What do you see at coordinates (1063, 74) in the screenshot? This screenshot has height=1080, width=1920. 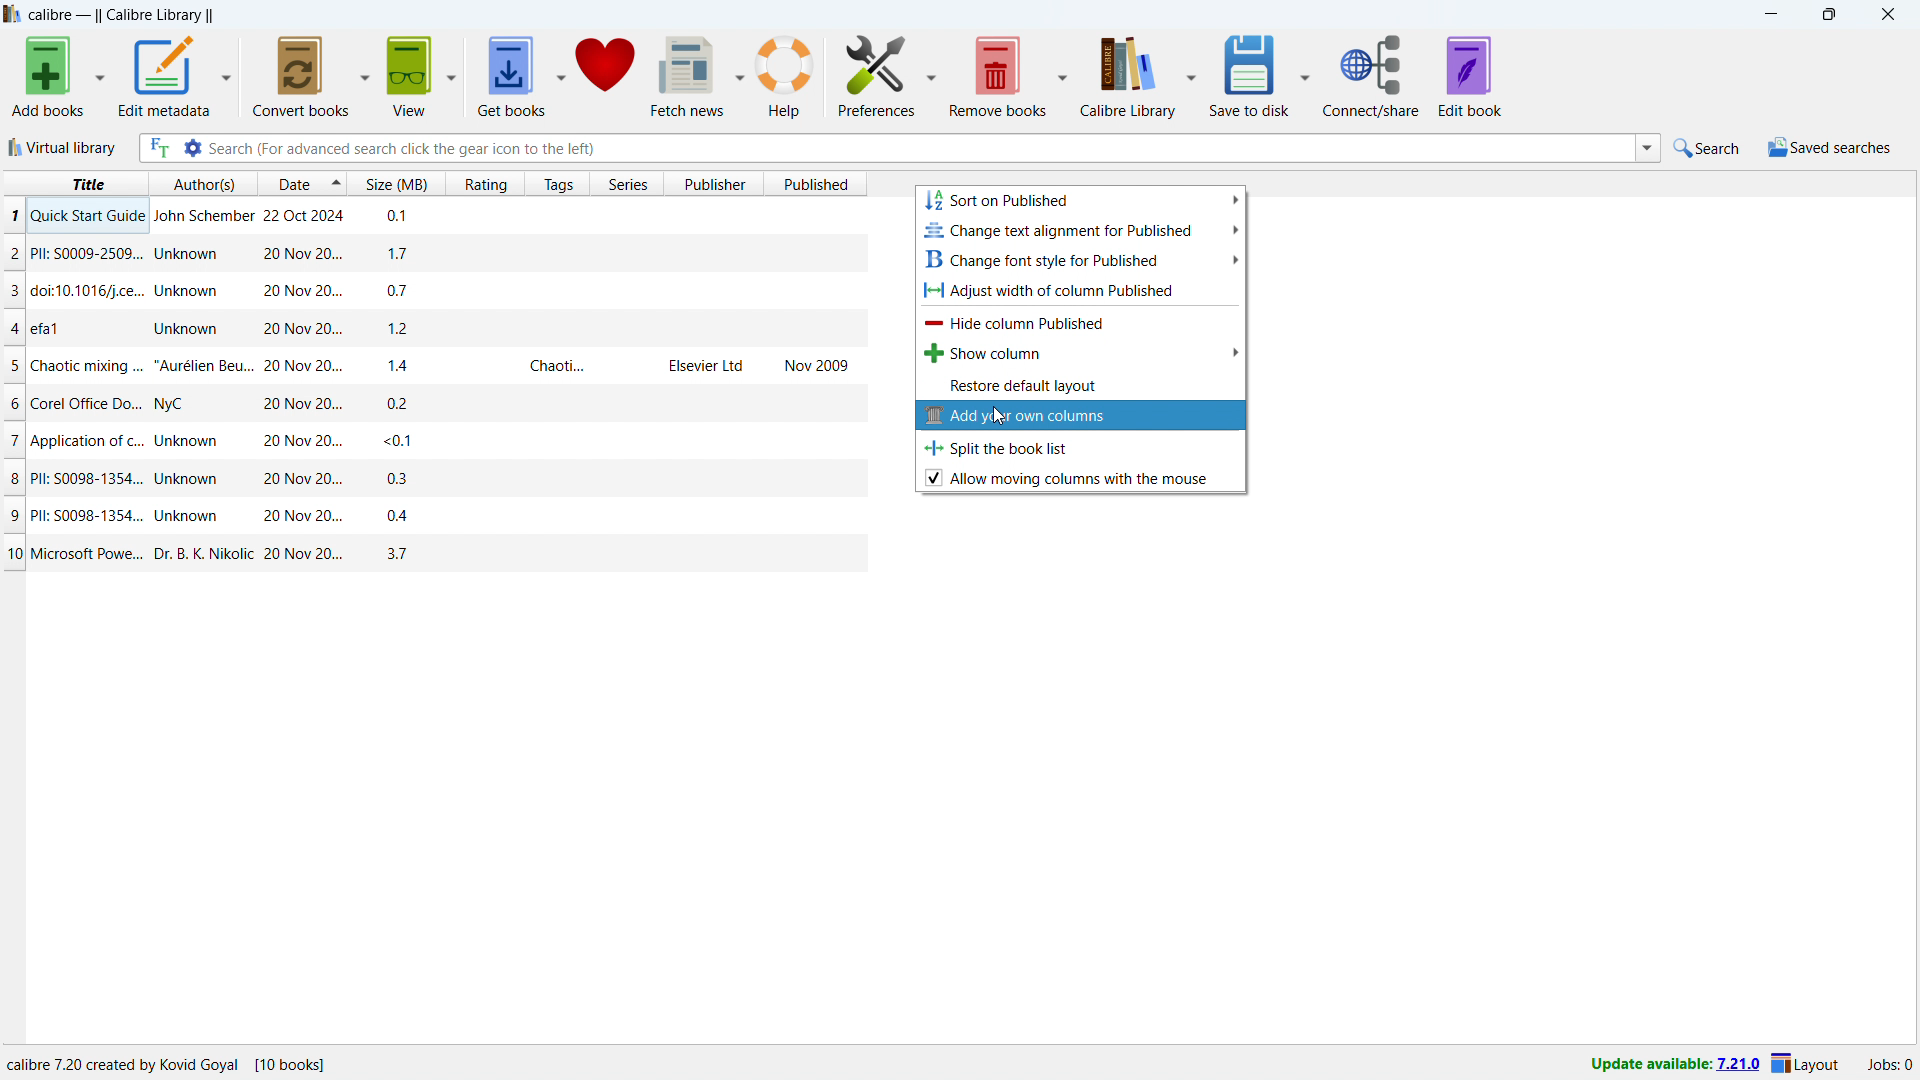 I see `remove books options` at bounding box center [1063, 74].